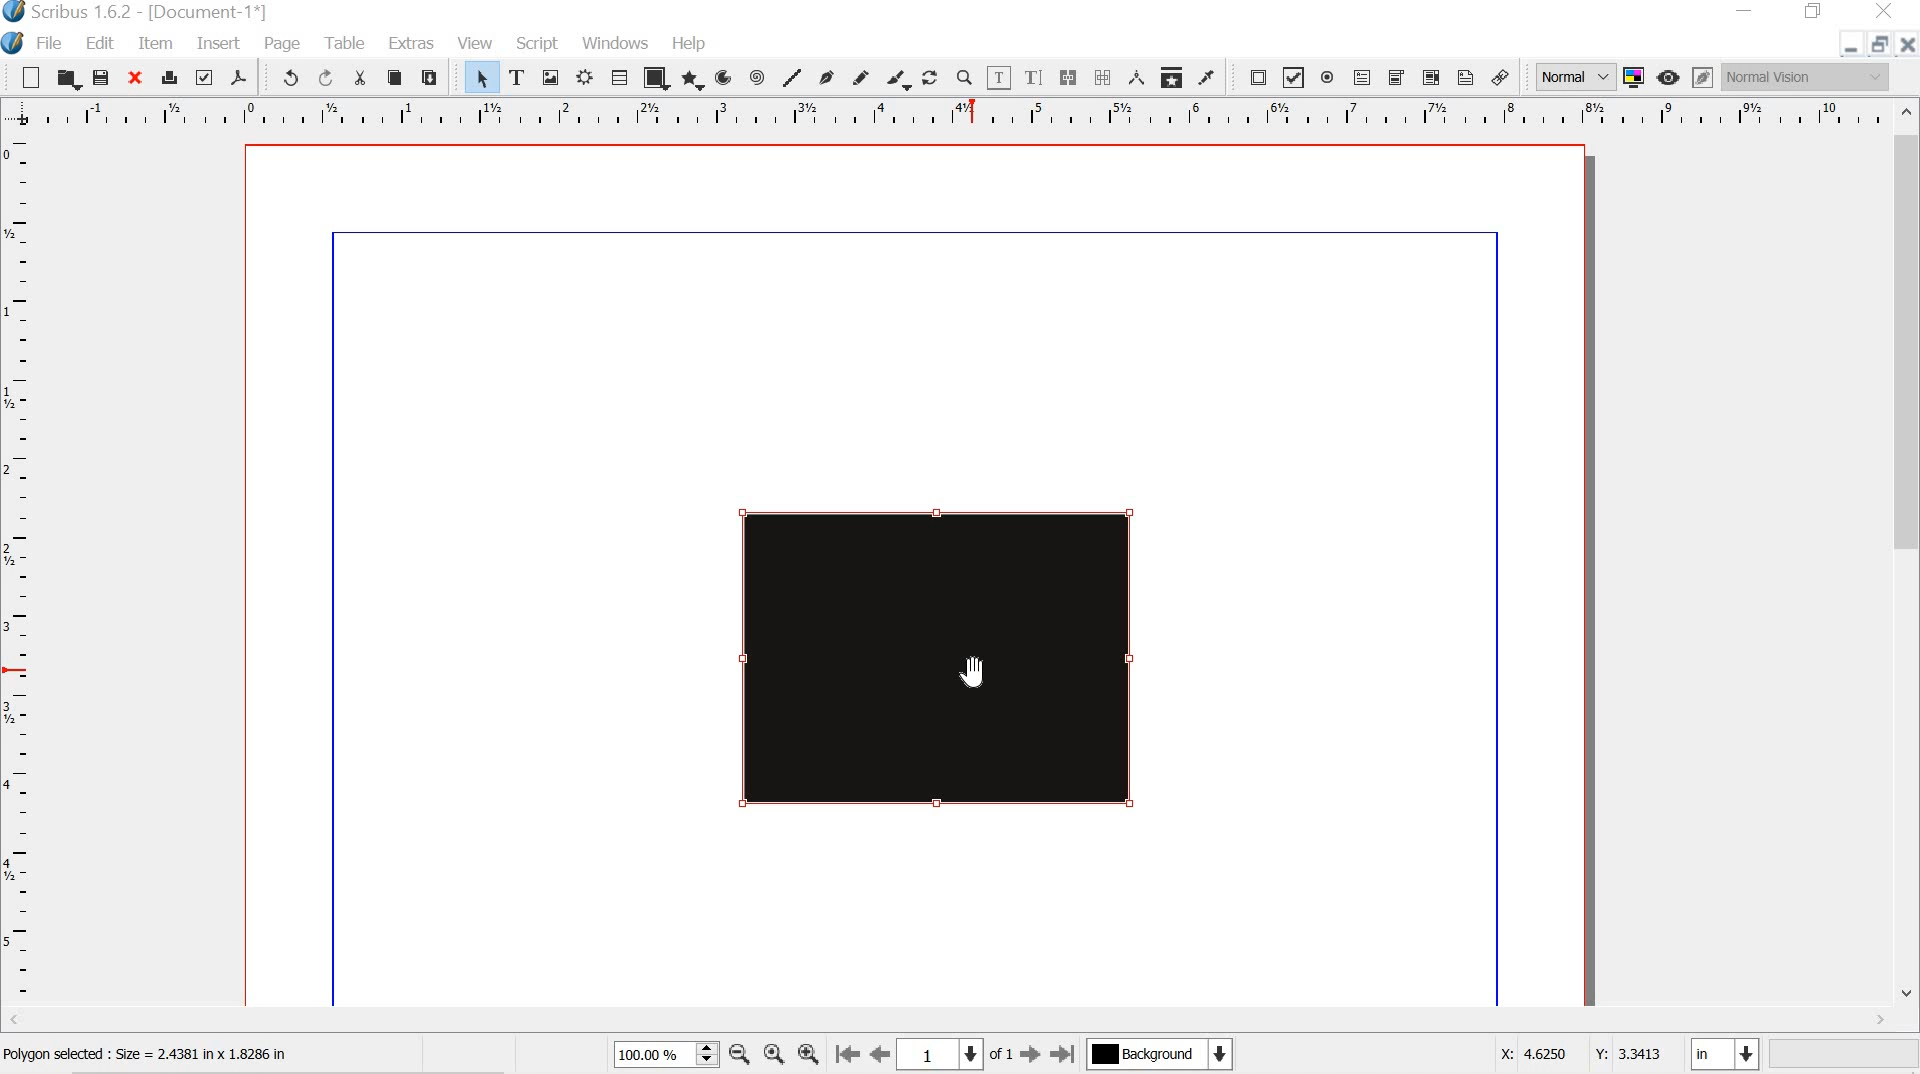  Describe the element at coordinates (1363, 76) in the screenshot. I see `pdf text field` at that location.